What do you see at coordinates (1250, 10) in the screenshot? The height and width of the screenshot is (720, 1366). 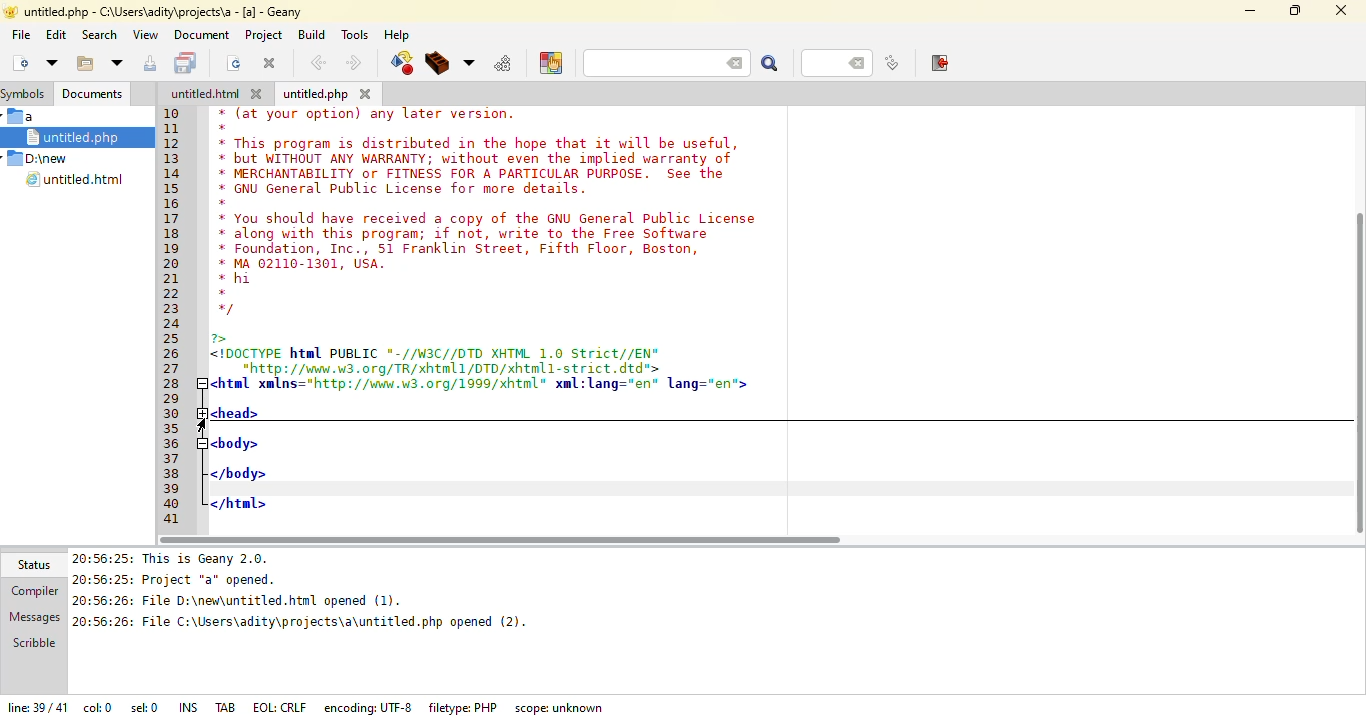 I see `minimize` at bounding box center [1250, 10].